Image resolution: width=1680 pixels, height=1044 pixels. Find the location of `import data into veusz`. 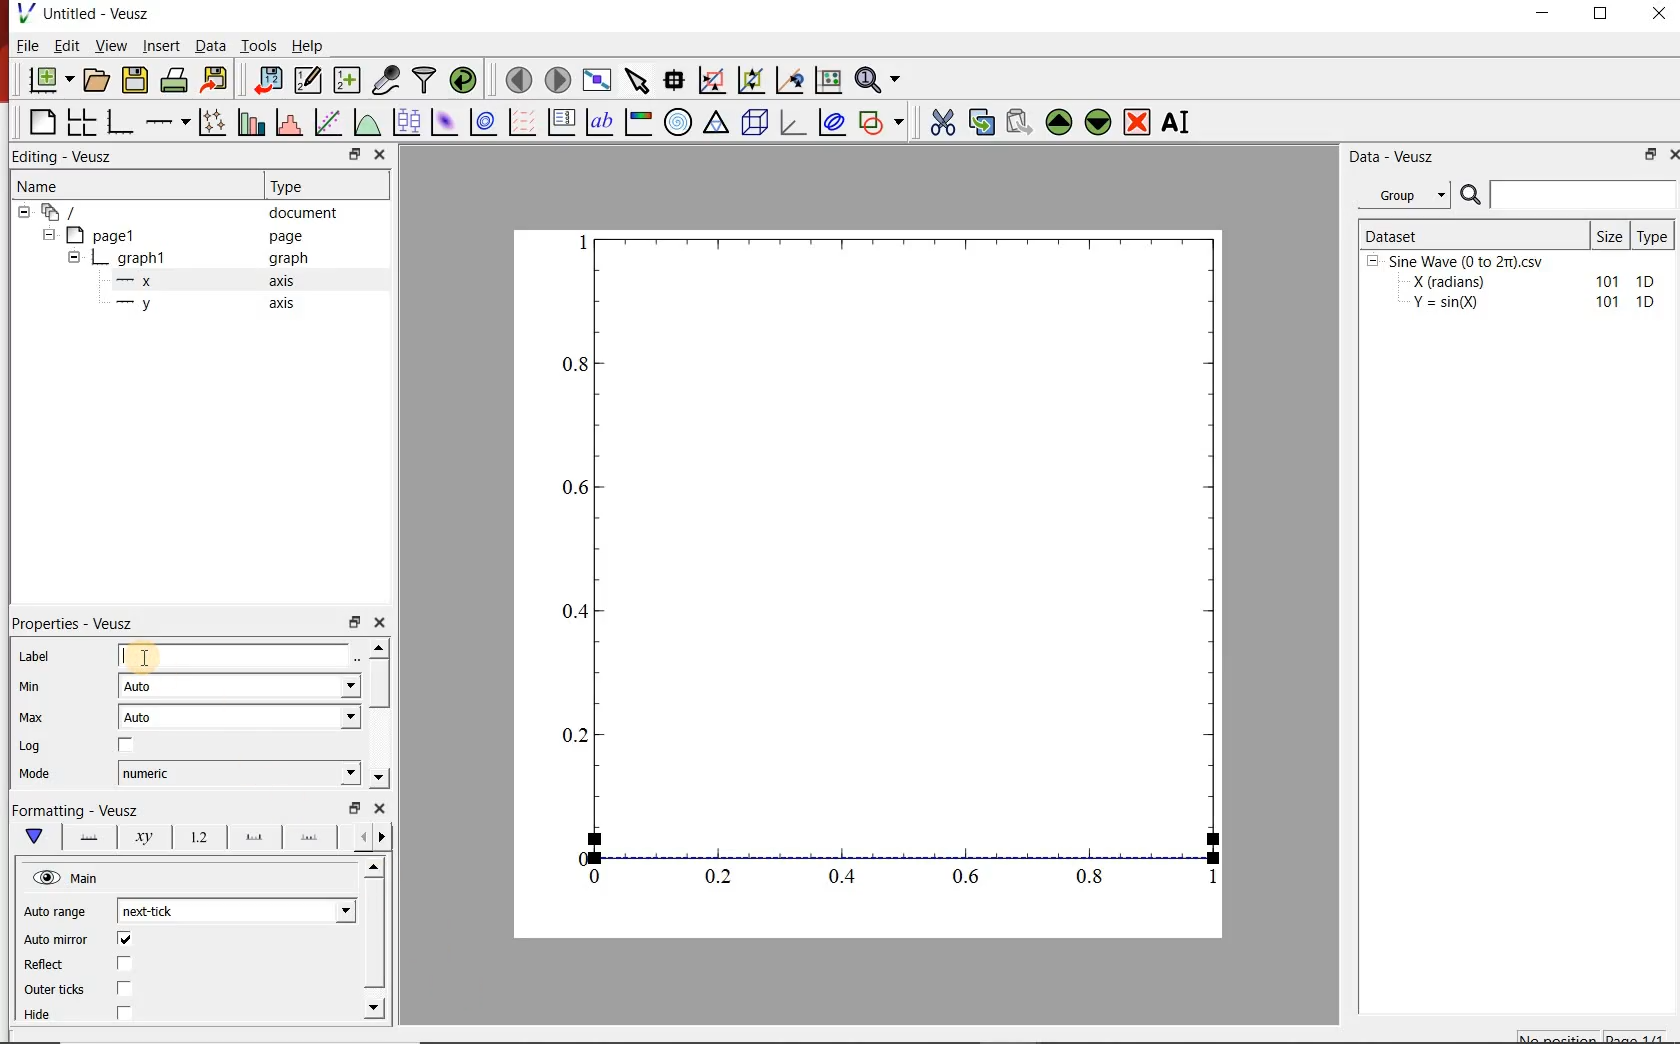

import data into veusz is located at coordinates (266, 79).